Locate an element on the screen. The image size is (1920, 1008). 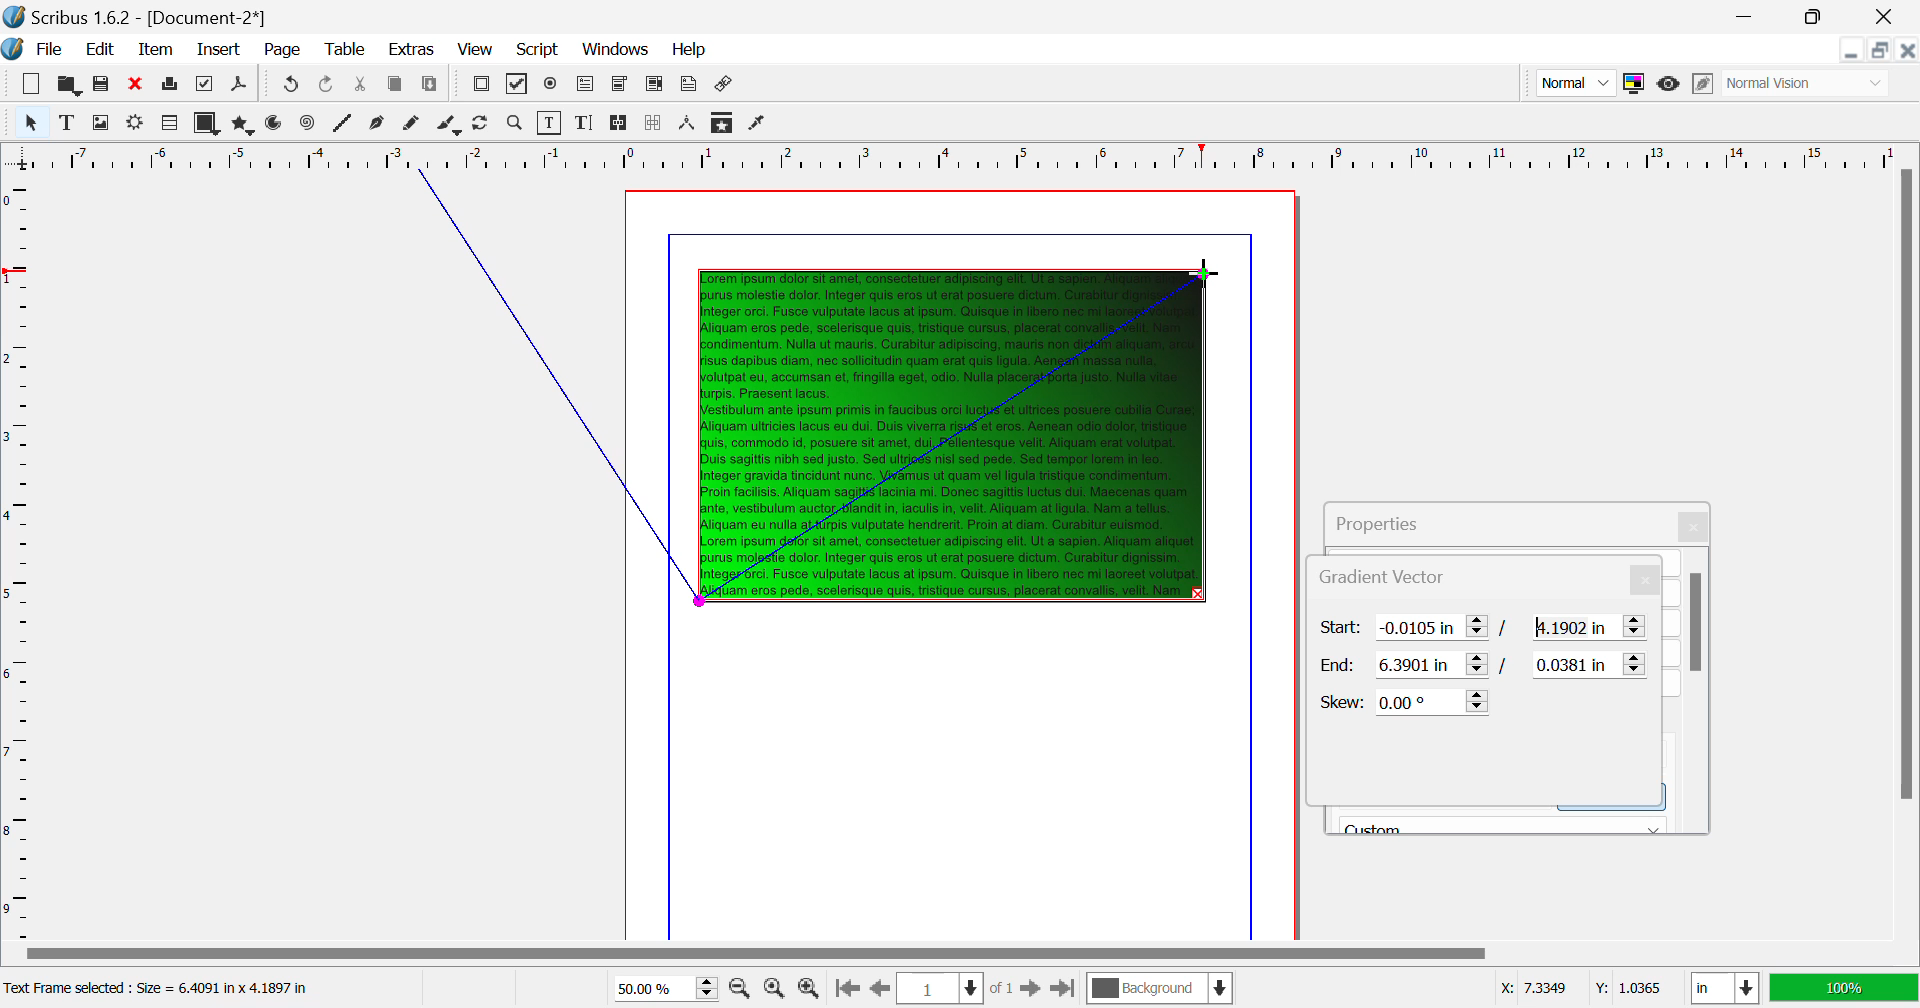
Vertical Page Margin is located at coordinates (990, 156).